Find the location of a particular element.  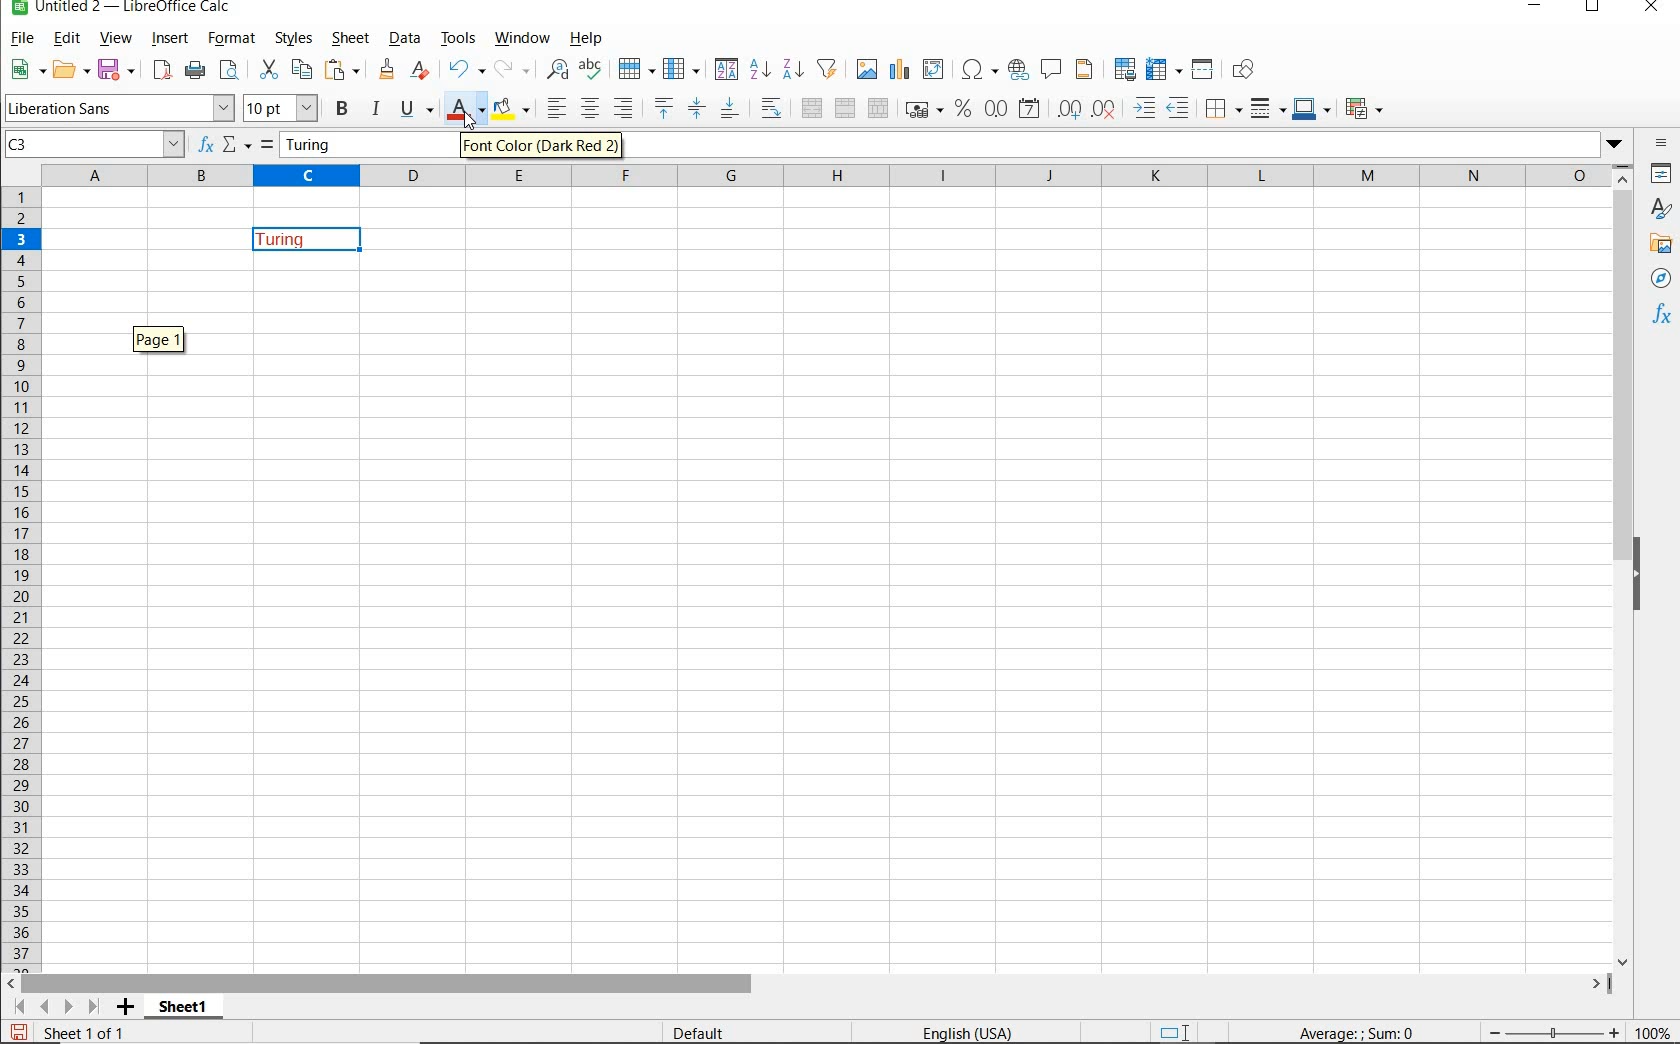

ADD DECIMAL PLACE is located at coordinates (1065, 106).